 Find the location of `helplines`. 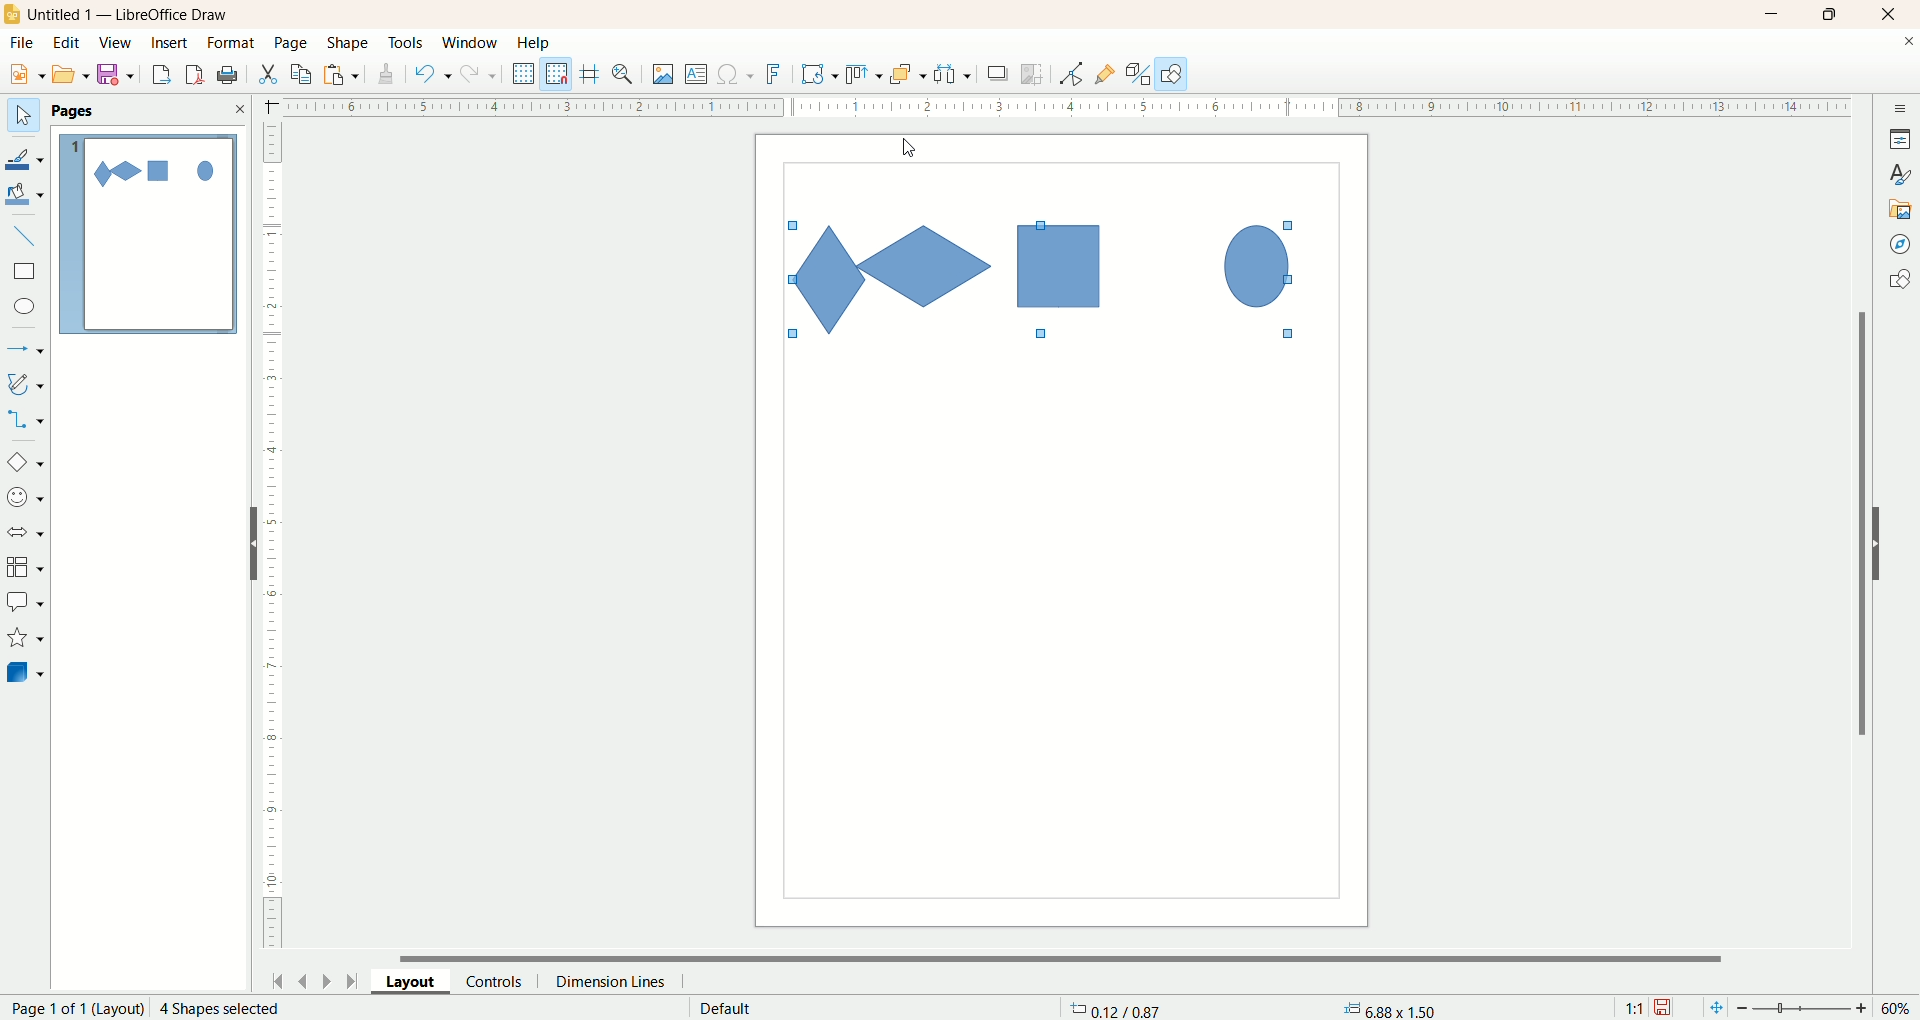

helplines is located at coordinates (593, 74).